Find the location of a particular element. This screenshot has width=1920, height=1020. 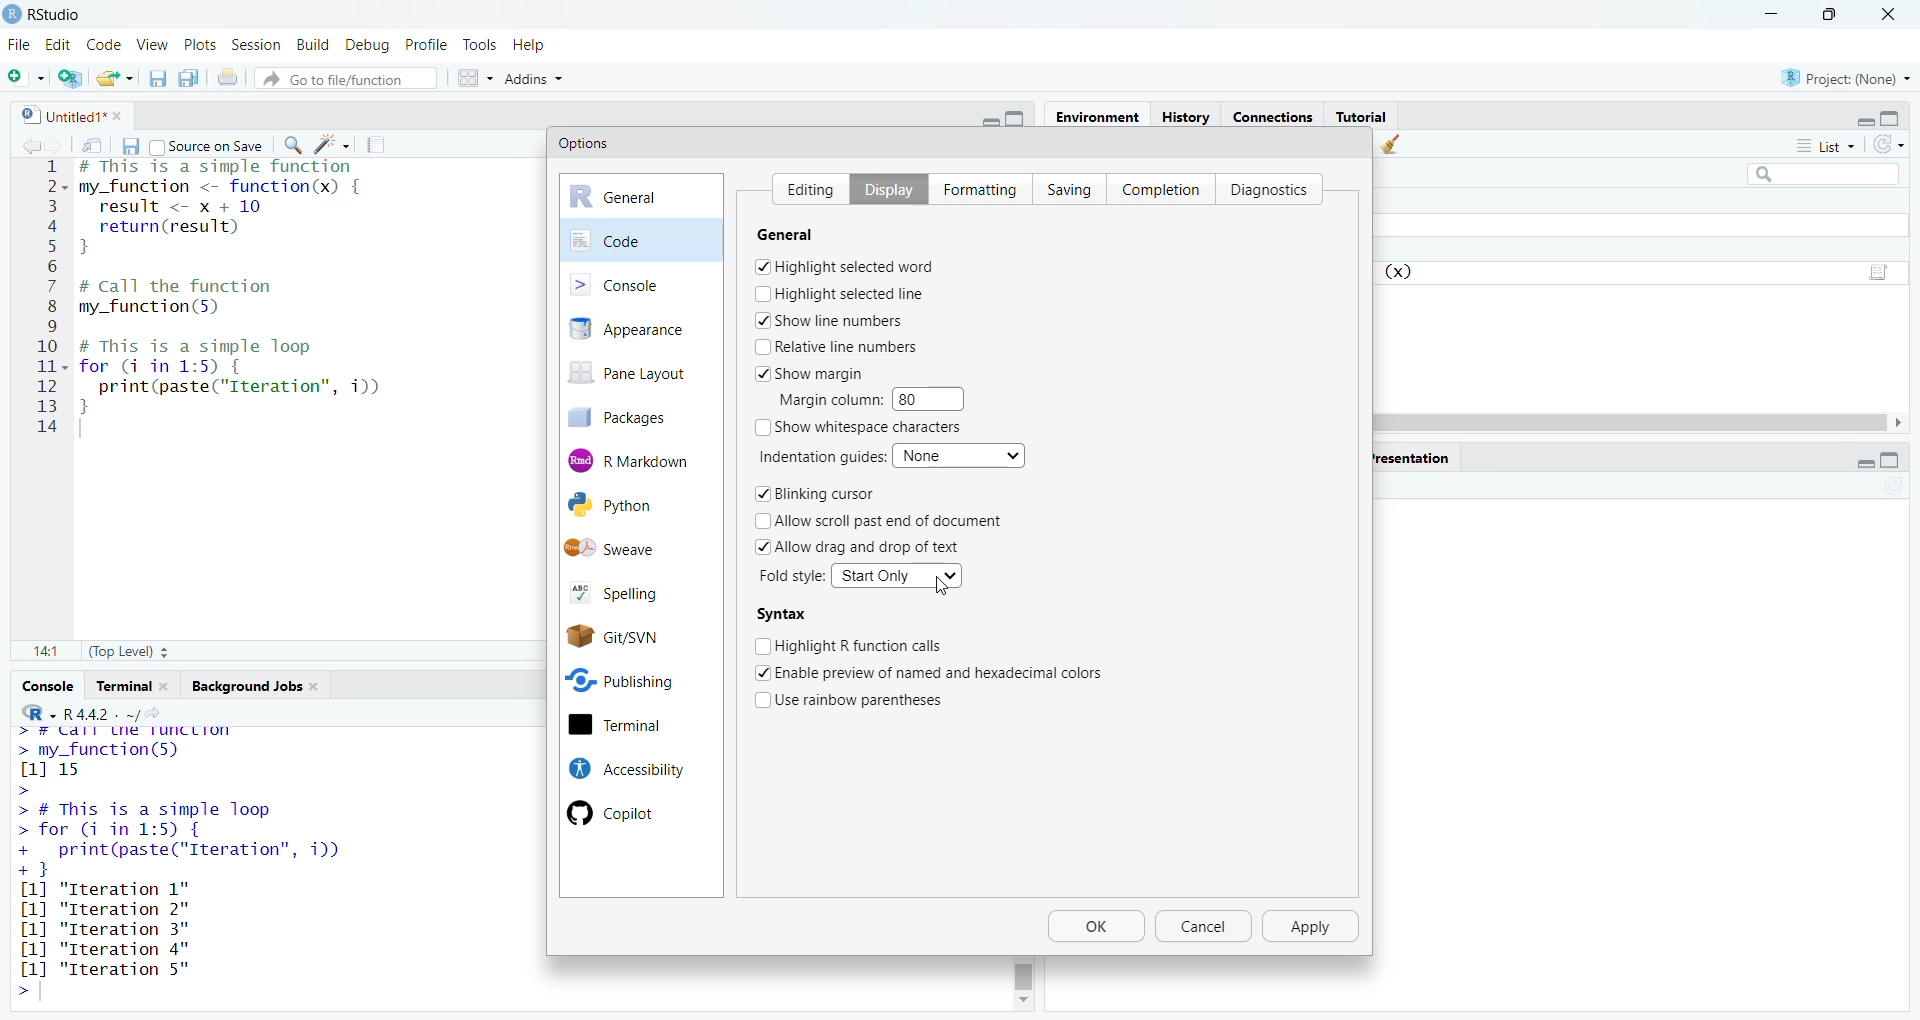

go forward to next source location is located at coordinates (59, 144).